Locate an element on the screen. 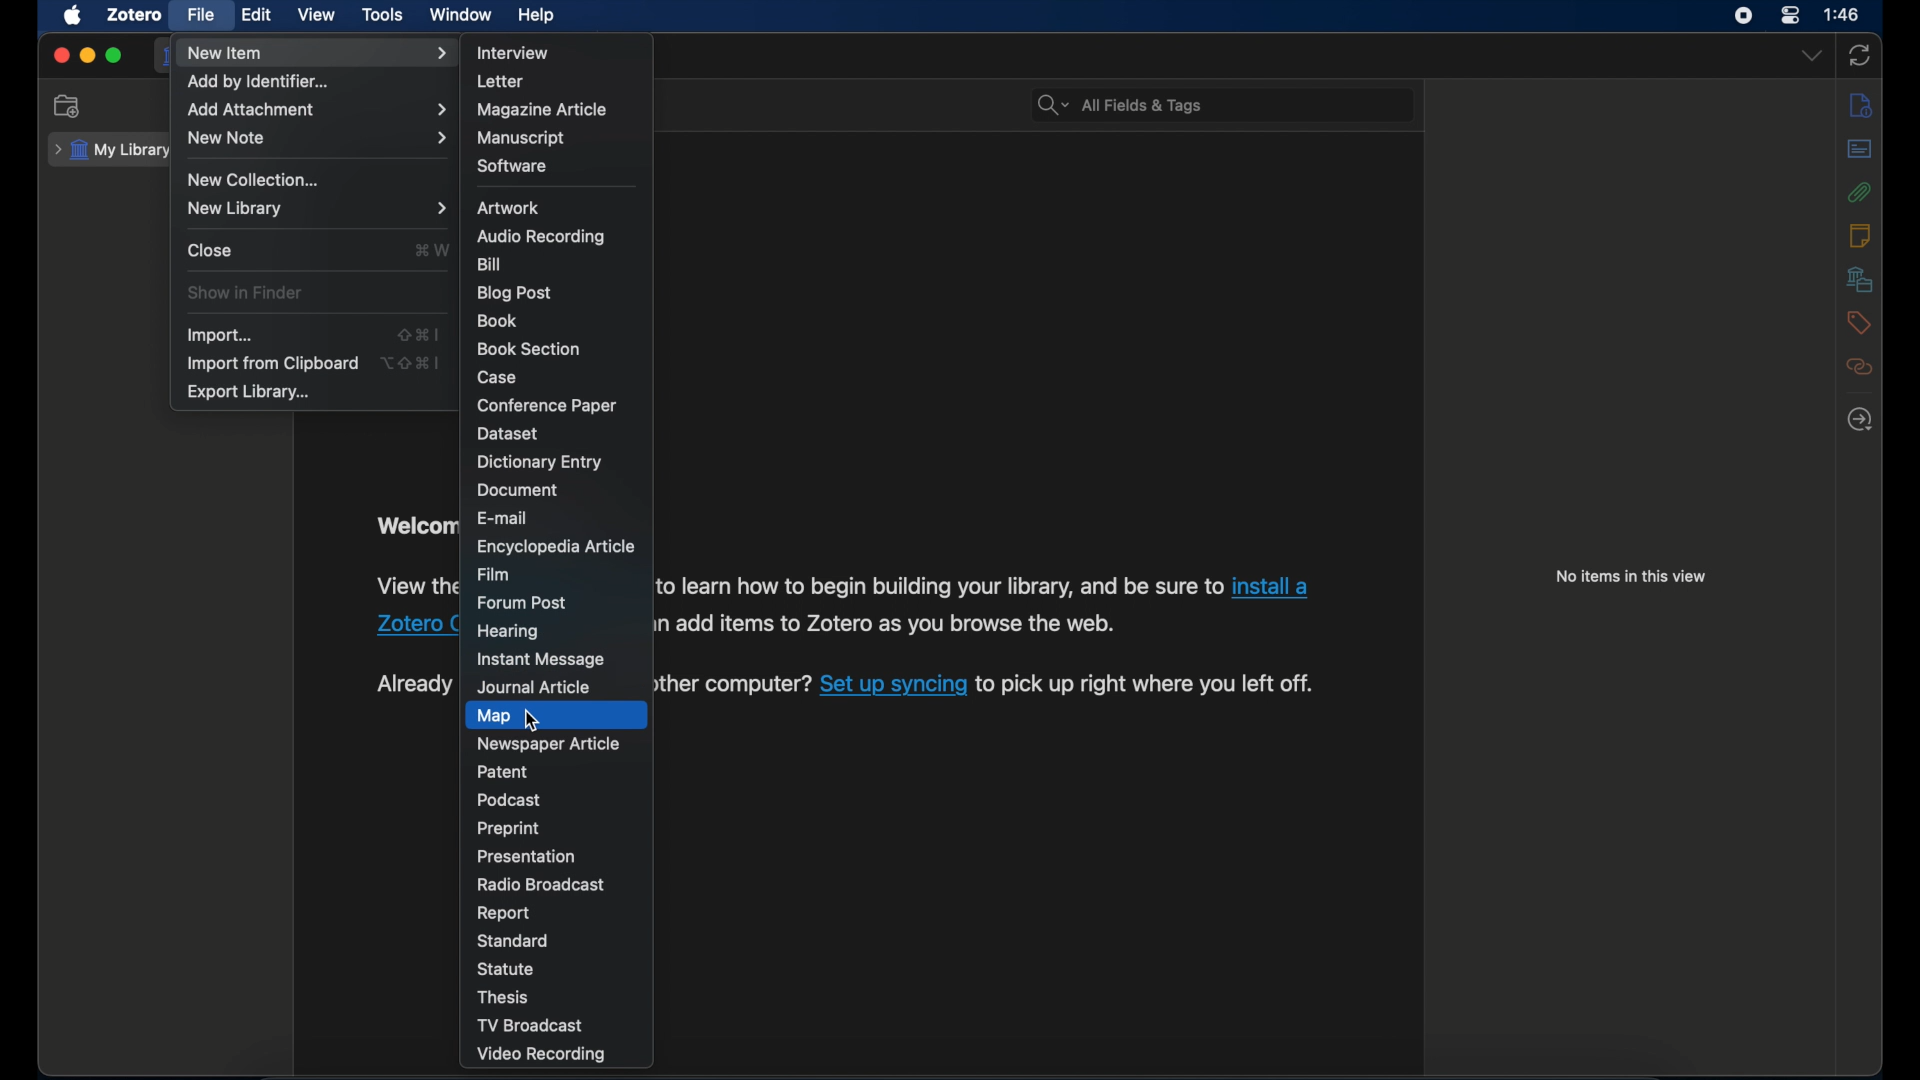 The image size is (1920, 1080). show in finder is located at coordinates (245, 293).